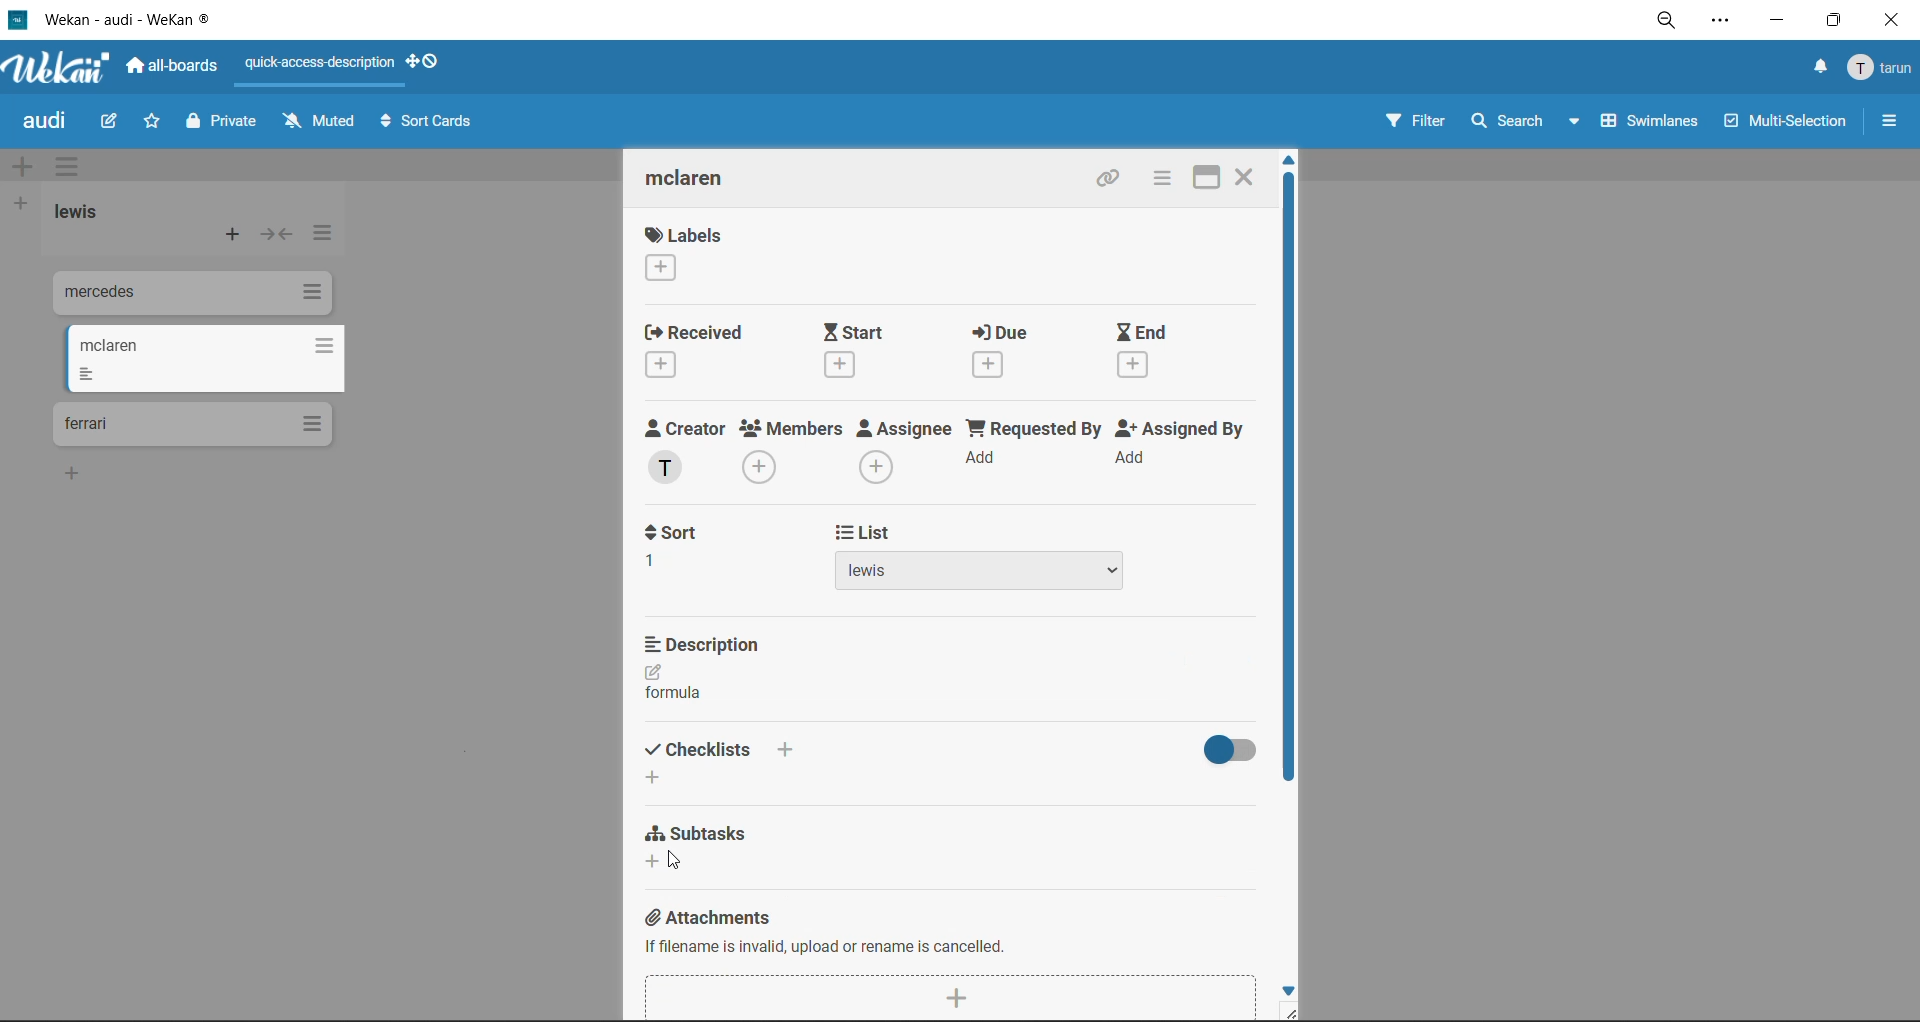 The height and width of the screenshot is (1022, 1920). I want to click on show desktop drag handles, so click(427, 61).